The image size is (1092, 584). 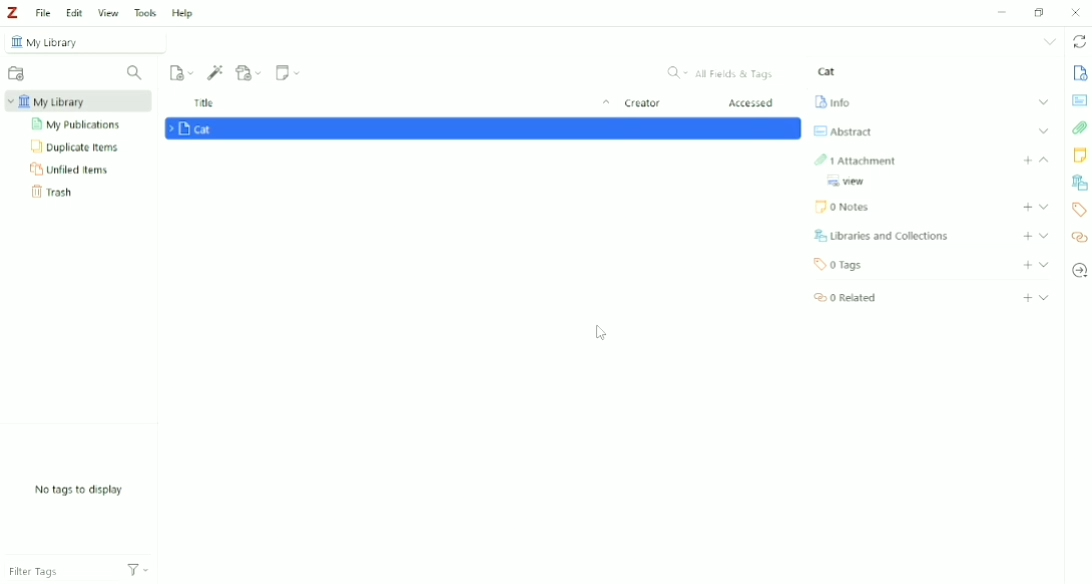 What do you see at coordinates (78, 125) in the screenshot?
I see `My Publications` at bounding box center [78, 125].